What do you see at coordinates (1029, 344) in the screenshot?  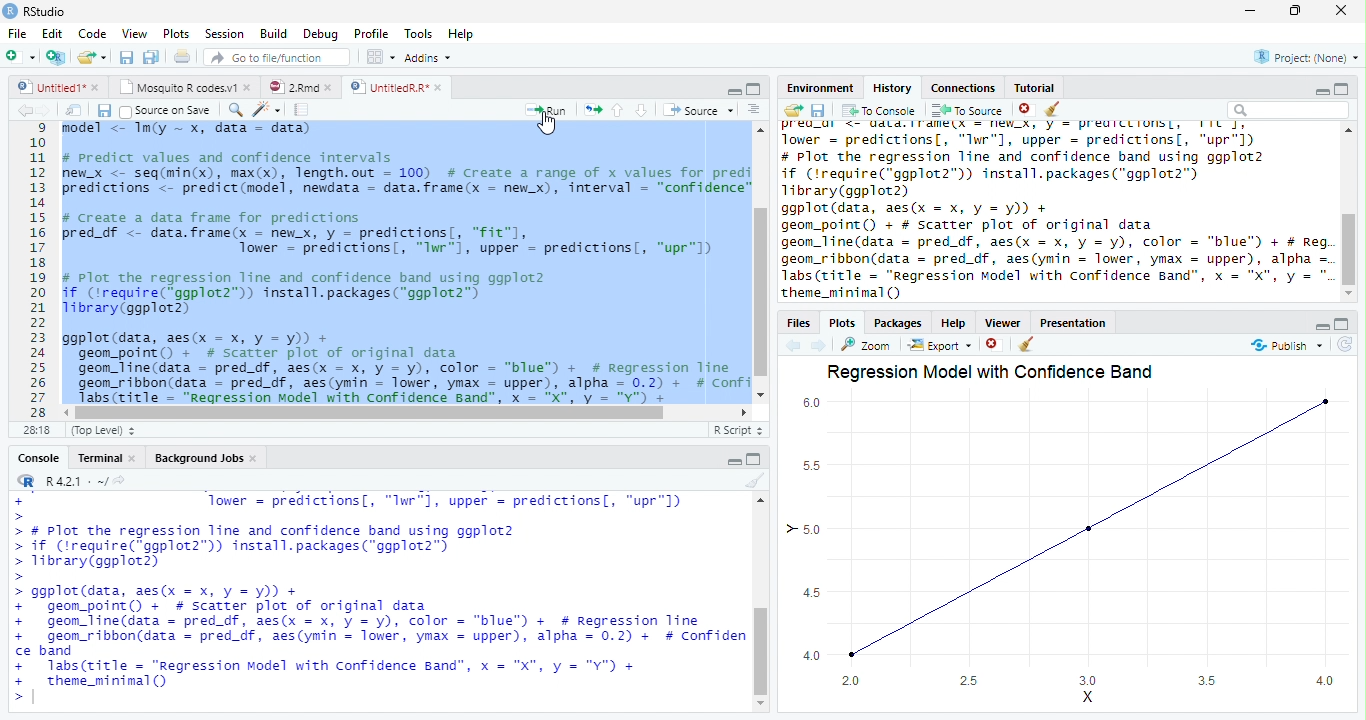 I see `Clear conosole` at bounding box center [1029, 344].